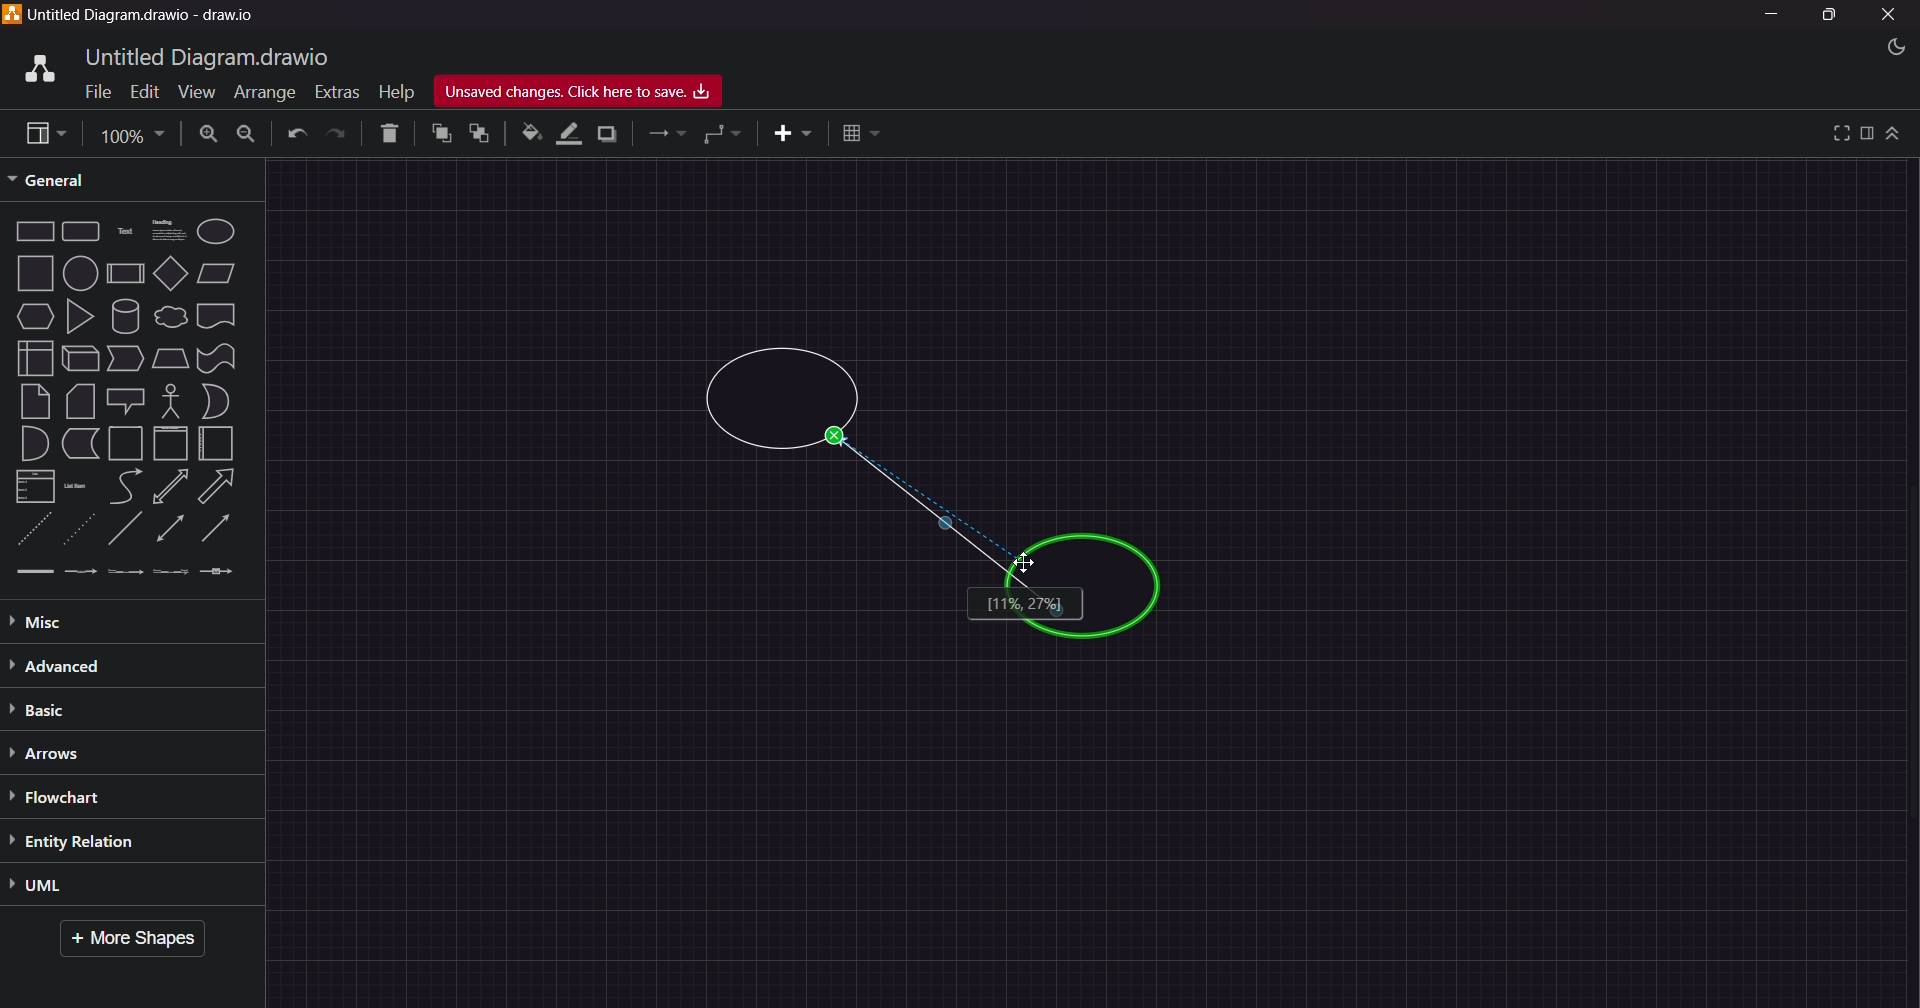 The height and width of the screenshot is (1008, 1920). I want to click on fill color, so click(529, 133).